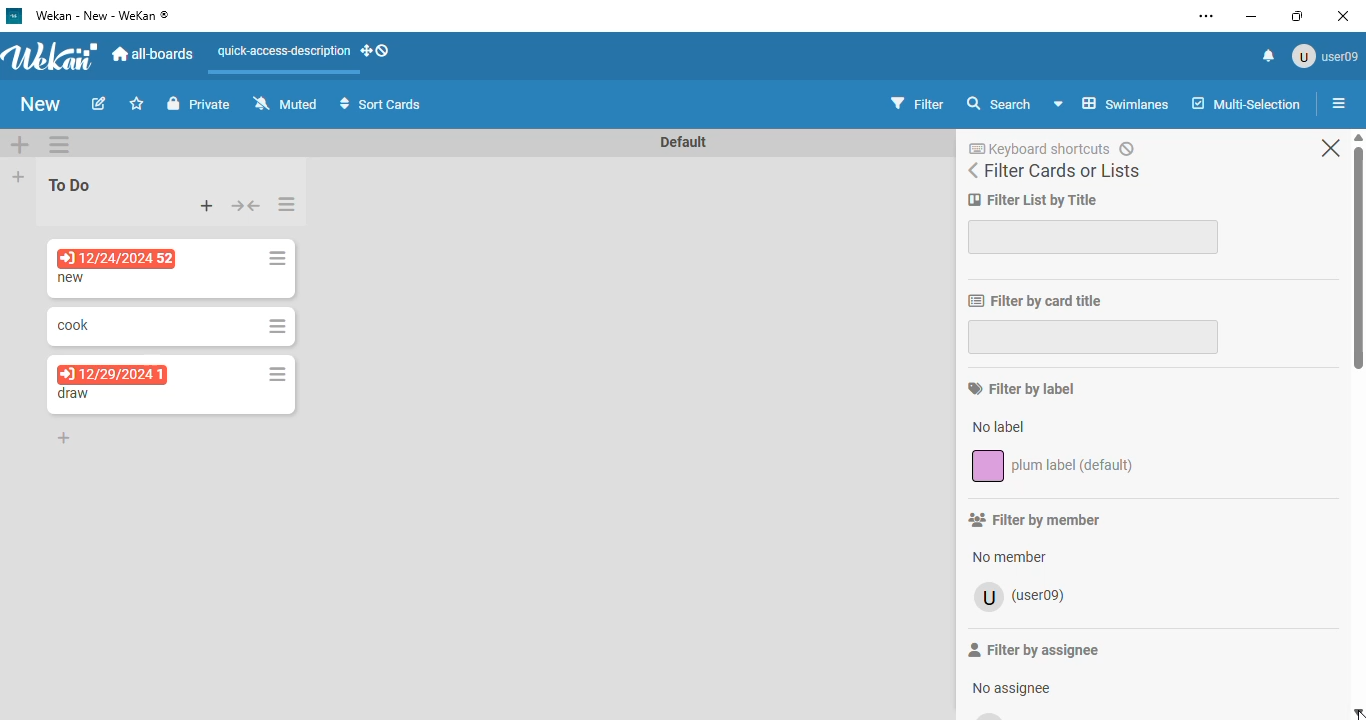 The image size is (1366, 720). Describe the element at coordinates (199, 103) in the screenshot. I see `private` at that location.